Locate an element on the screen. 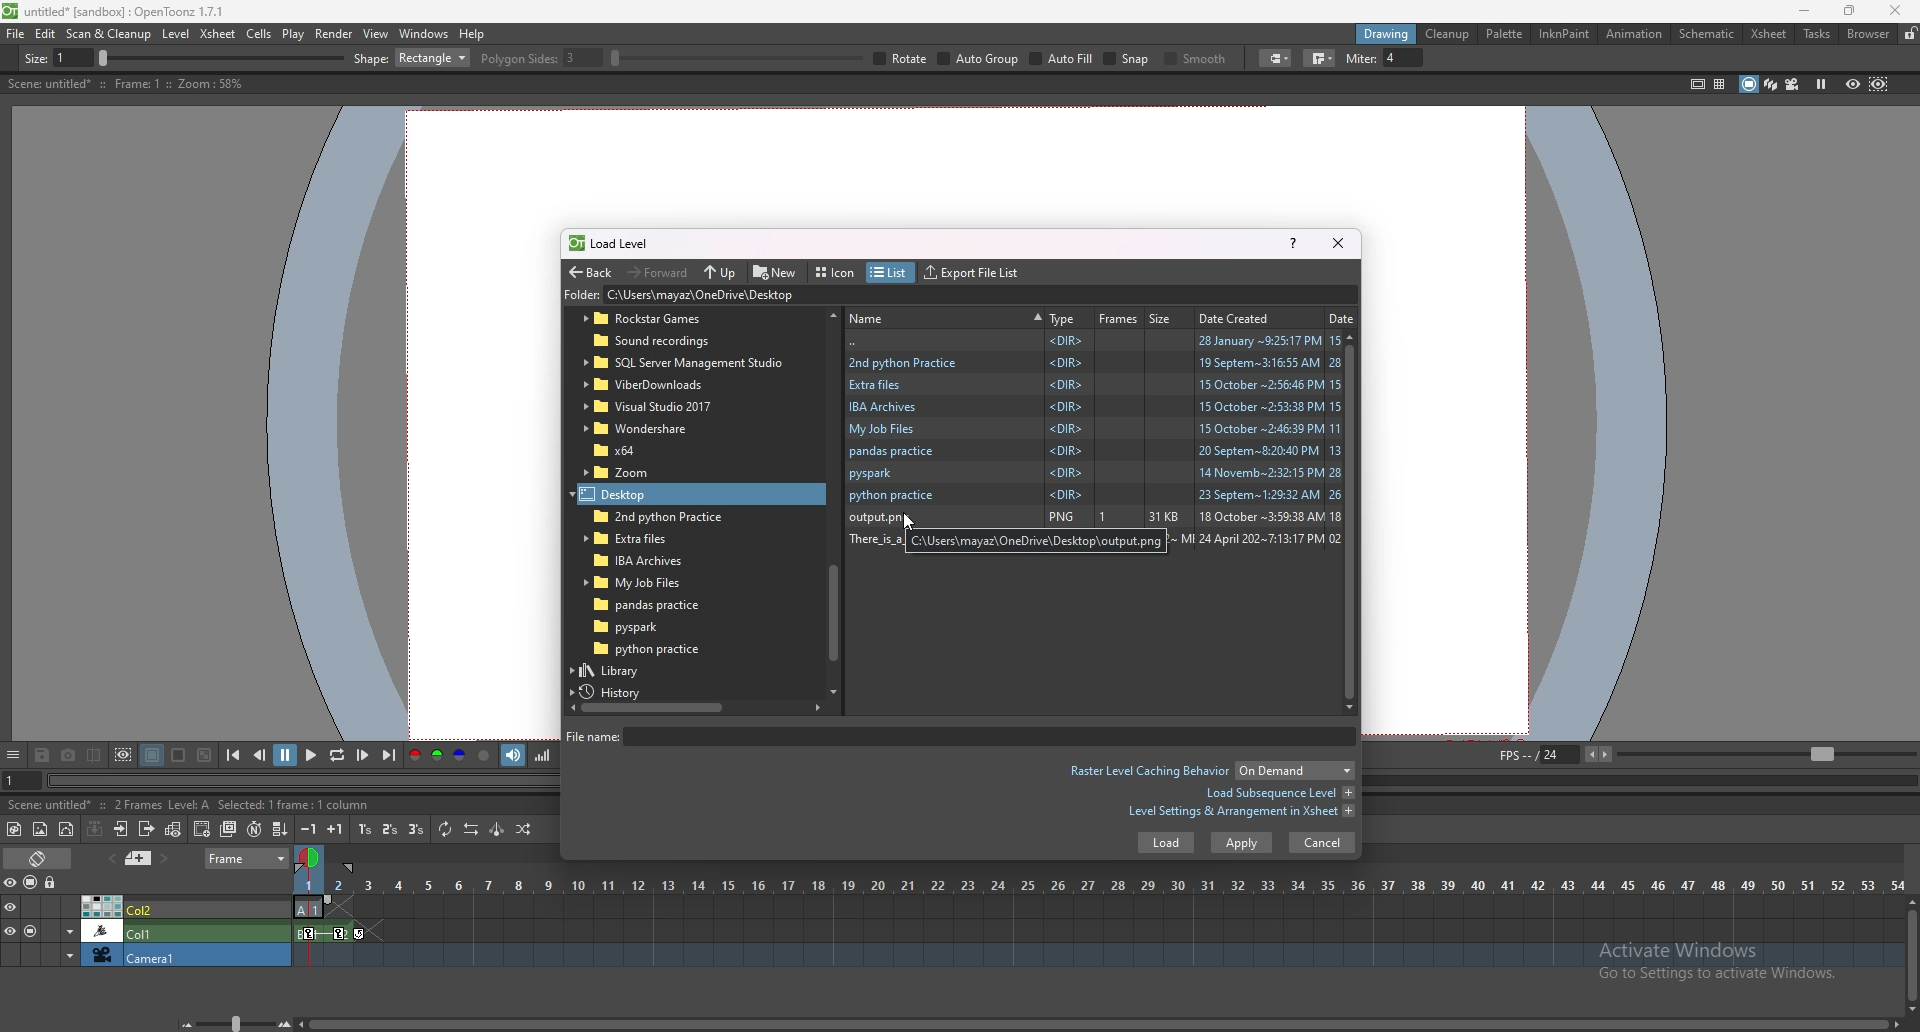  new vector level is located at coordinates (67, 830).